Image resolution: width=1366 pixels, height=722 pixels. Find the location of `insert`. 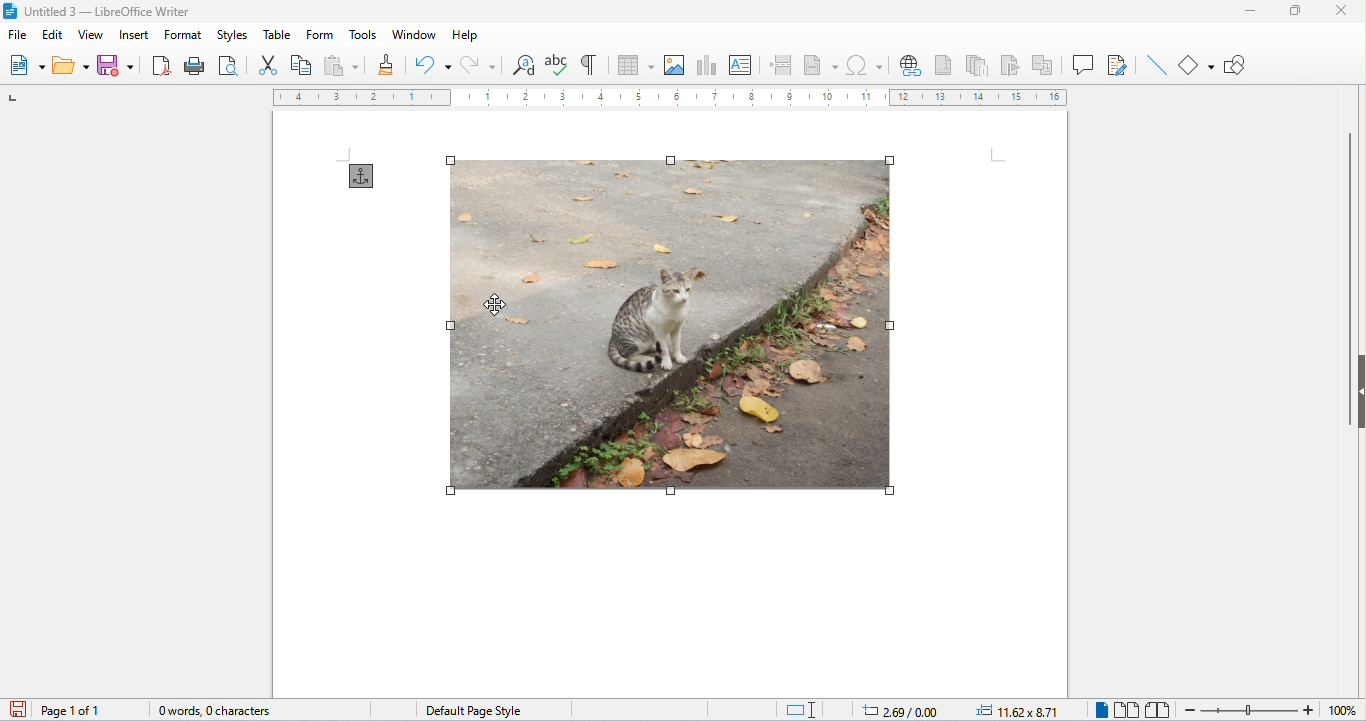

insert is located at coordinates (133, 34).